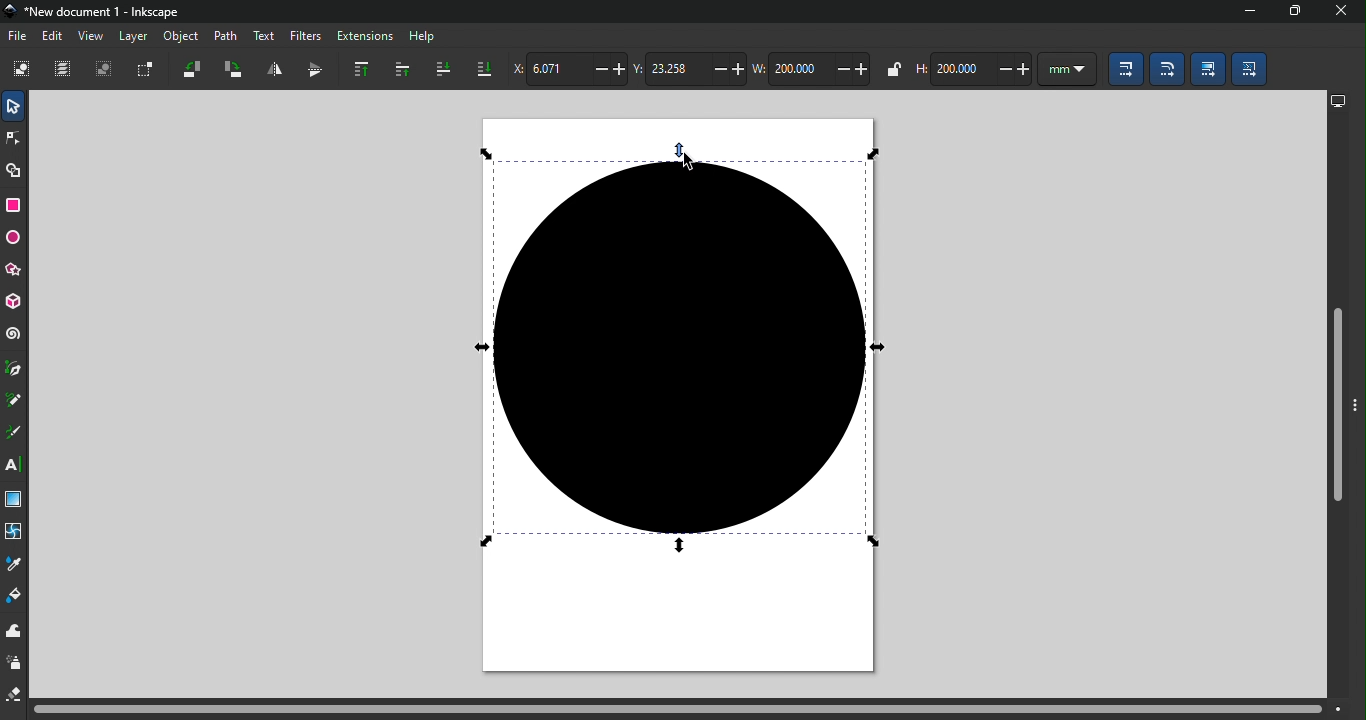 This screenshot has width=1366, height=720. Describe the element at coordinates (14, 171) in the screenshot. I see `Shape builder tool` at that location.